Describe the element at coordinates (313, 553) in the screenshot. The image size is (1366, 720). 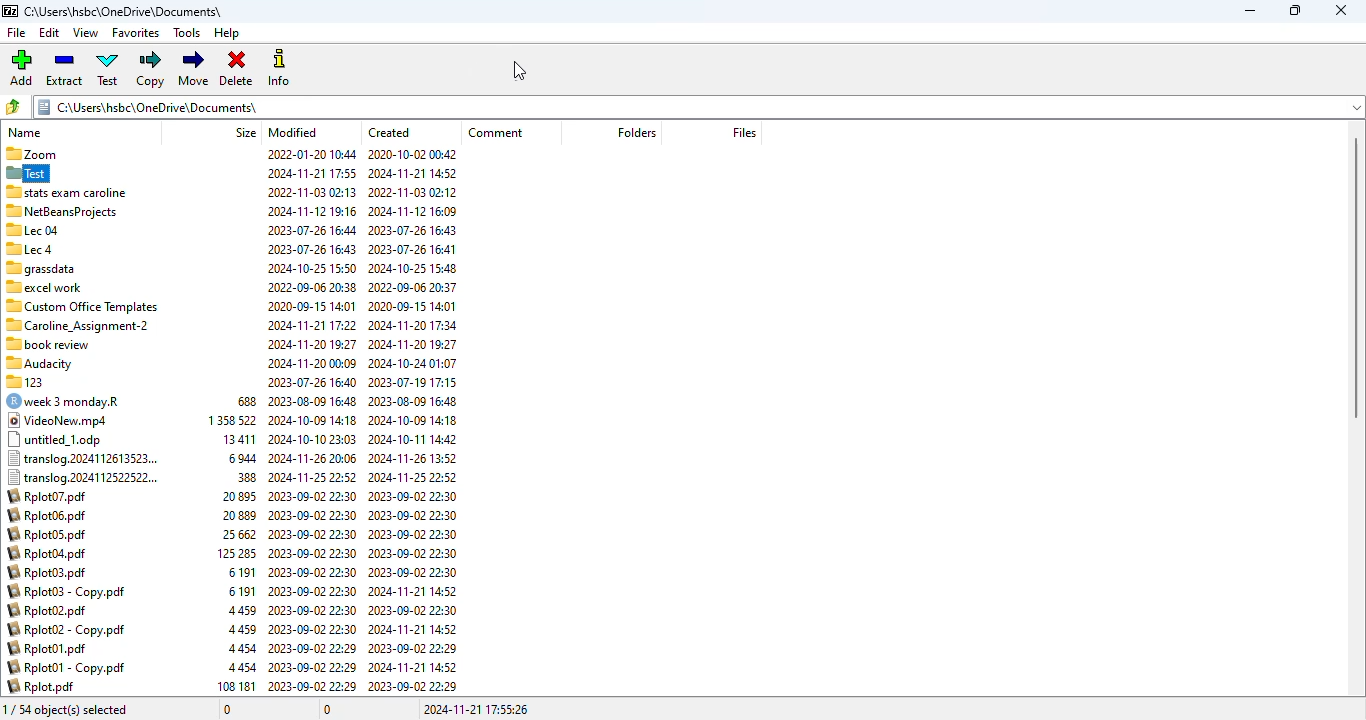
I see `2023-09-02 22:30` at that location.